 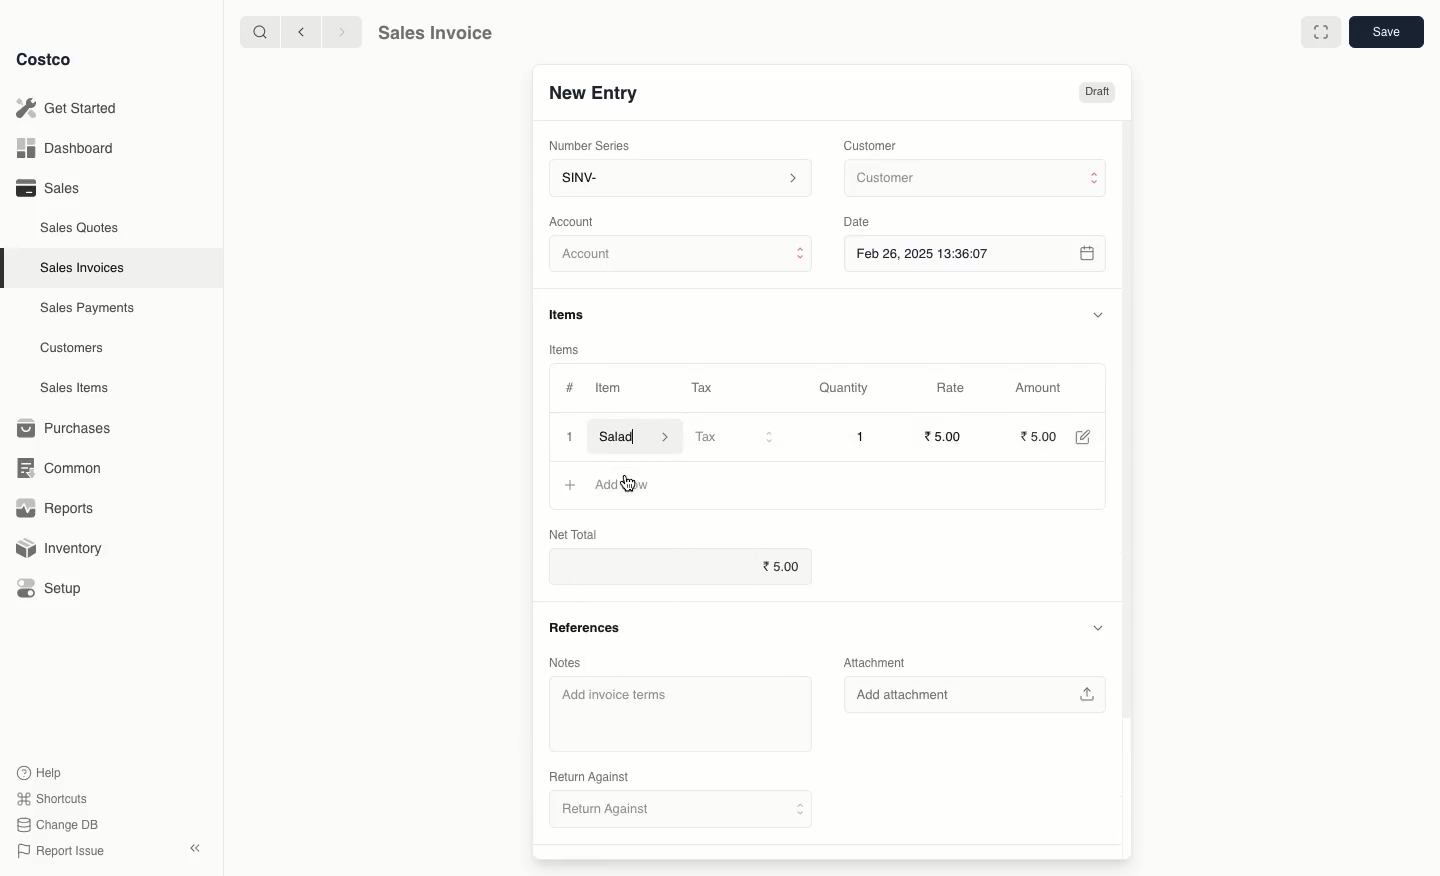 I want to click on Items, so click(x=574, y=314).